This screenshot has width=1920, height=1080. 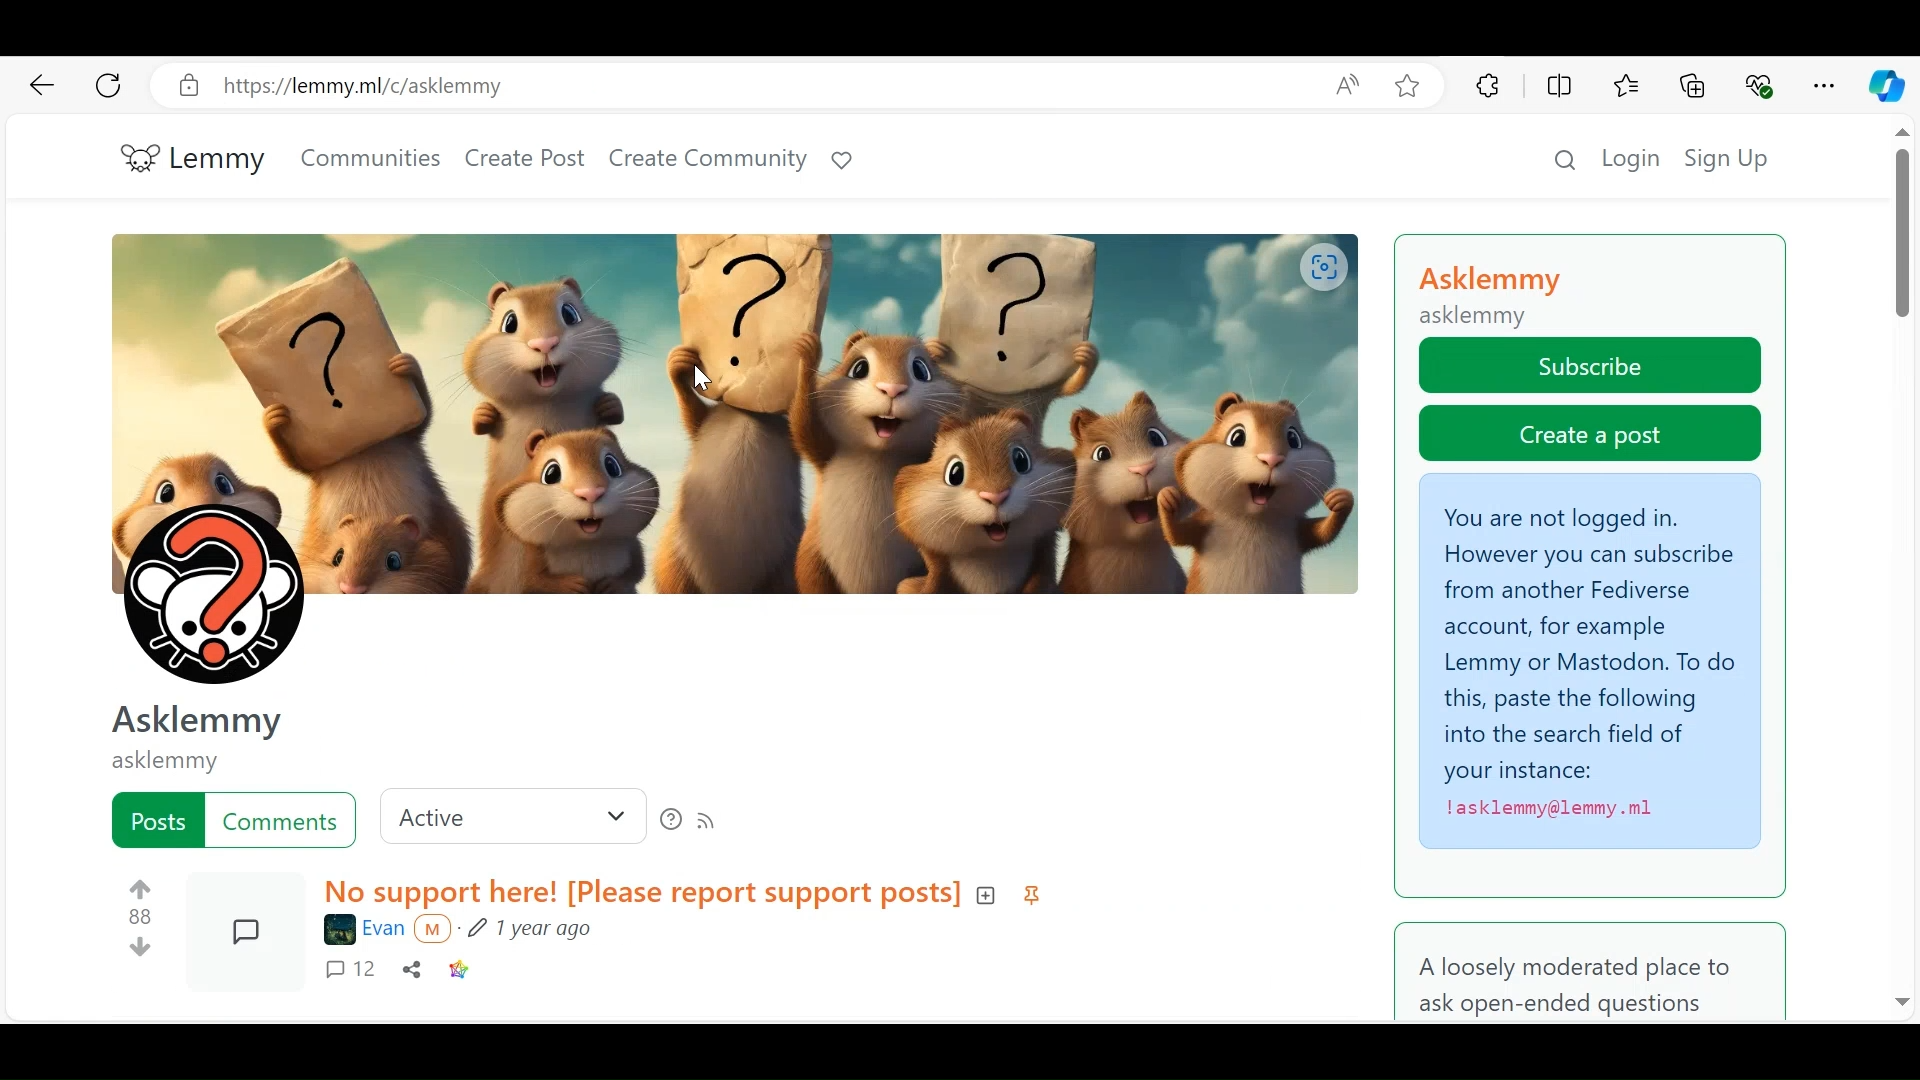 I want to click on Create Post, so click(x=525, y=161).